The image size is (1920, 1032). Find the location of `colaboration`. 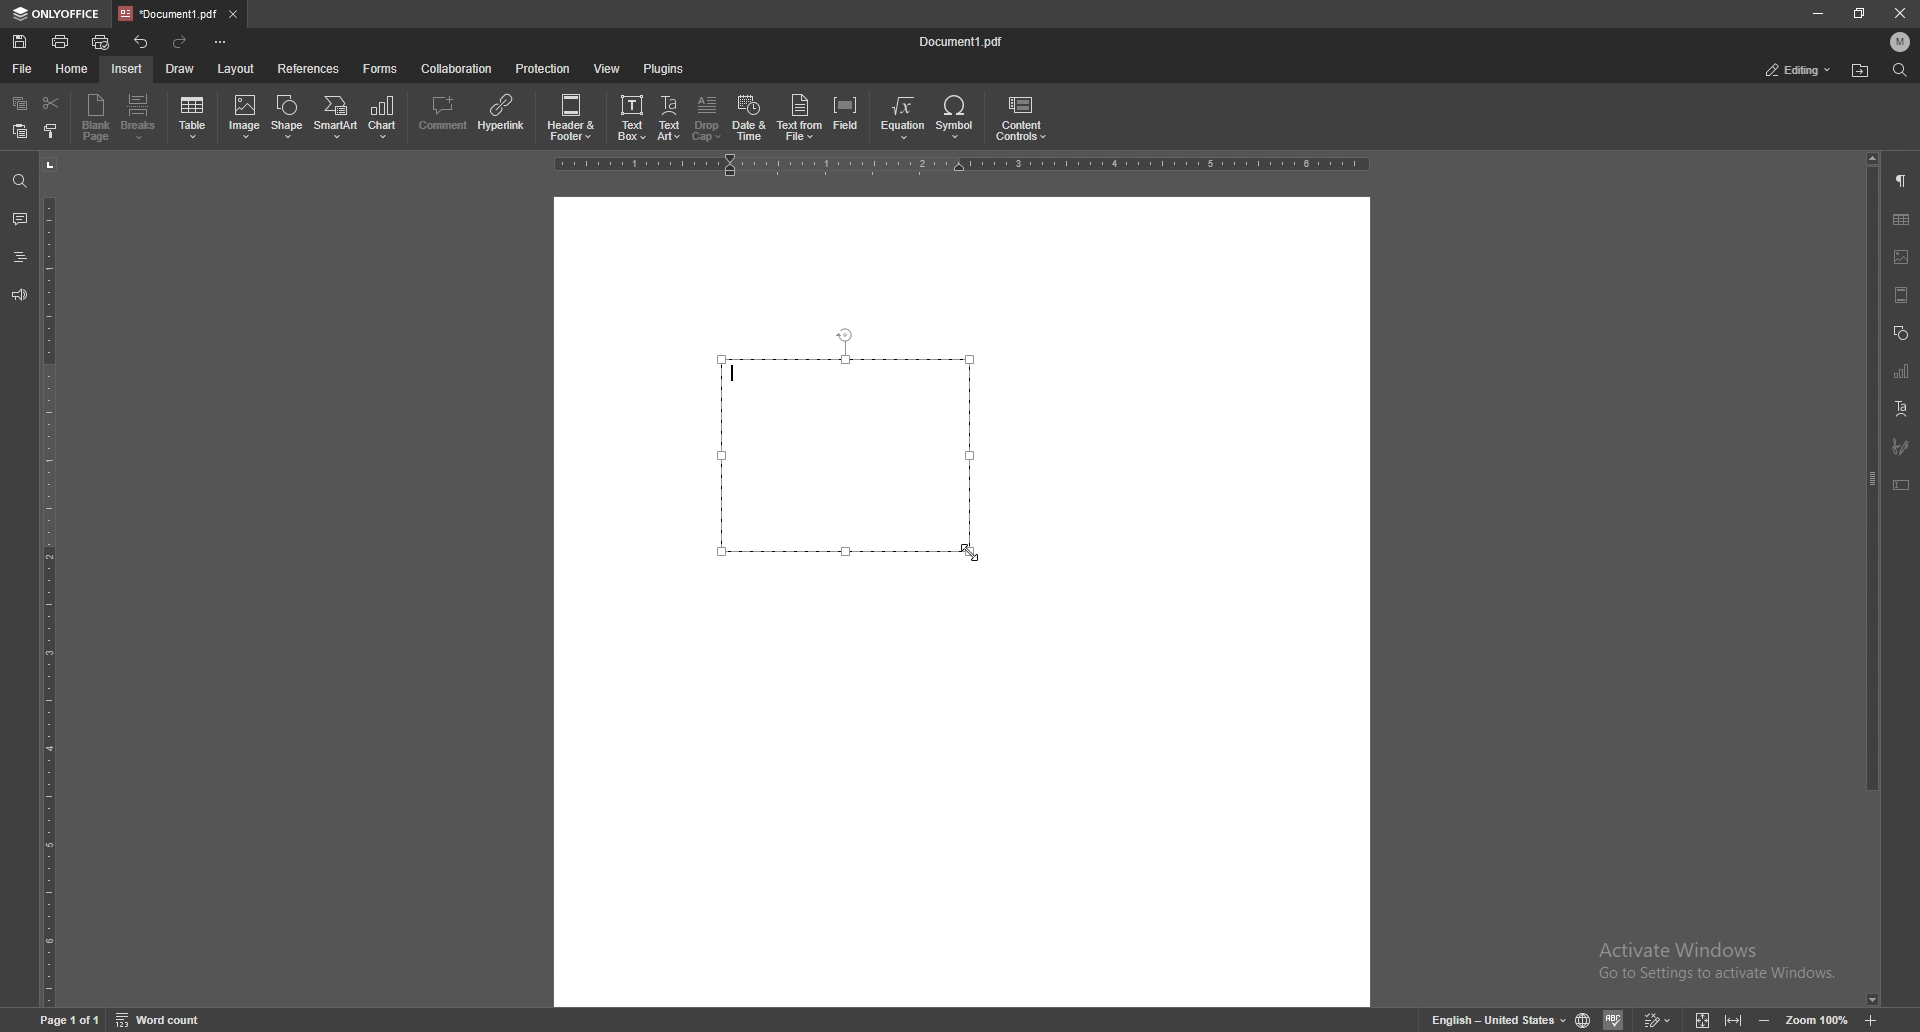

colaboration is located at coordinates (458, 68).